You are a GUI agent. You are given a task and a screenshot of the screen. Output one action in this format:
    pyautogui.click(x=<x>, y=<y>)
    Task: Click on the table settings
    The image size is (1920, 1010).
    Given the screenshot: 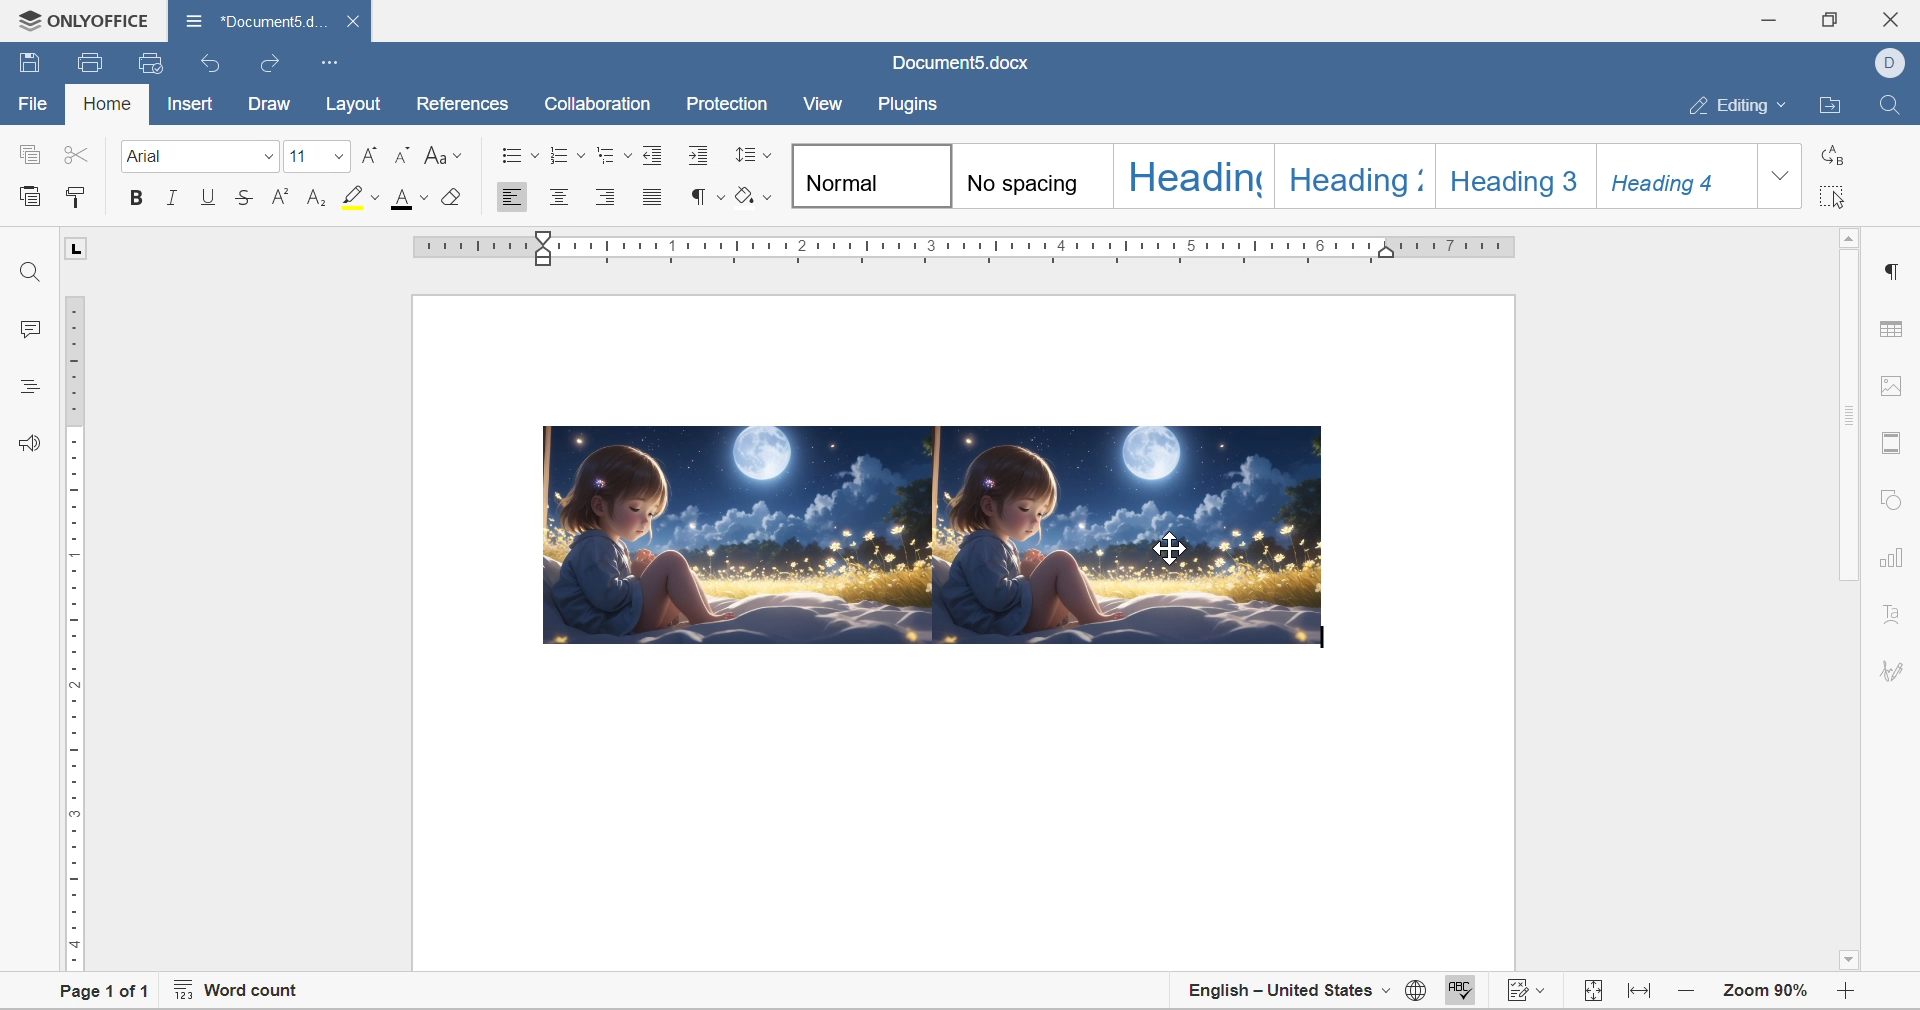 What is the action you would take?
    pyautogui.click(x=1895, y=330)
    